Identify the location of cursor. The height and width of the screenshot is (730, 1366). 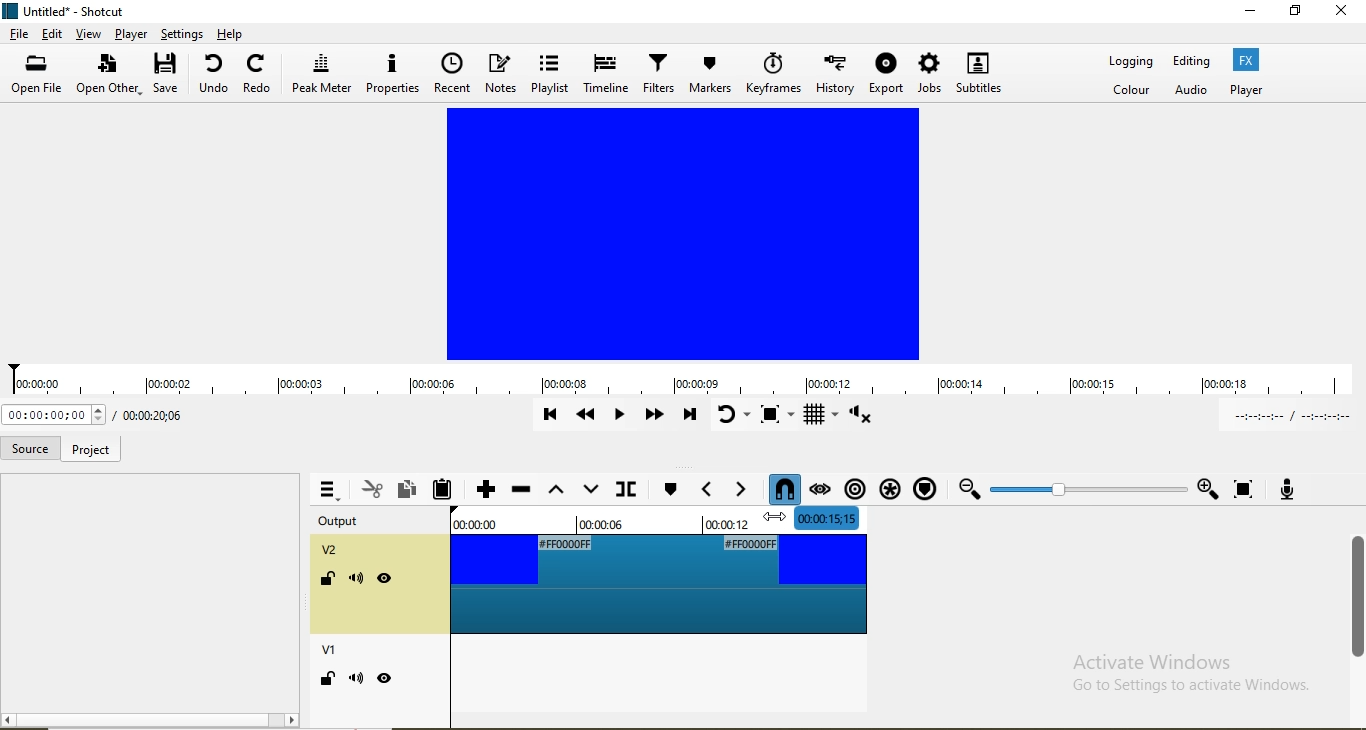
(773, 521).